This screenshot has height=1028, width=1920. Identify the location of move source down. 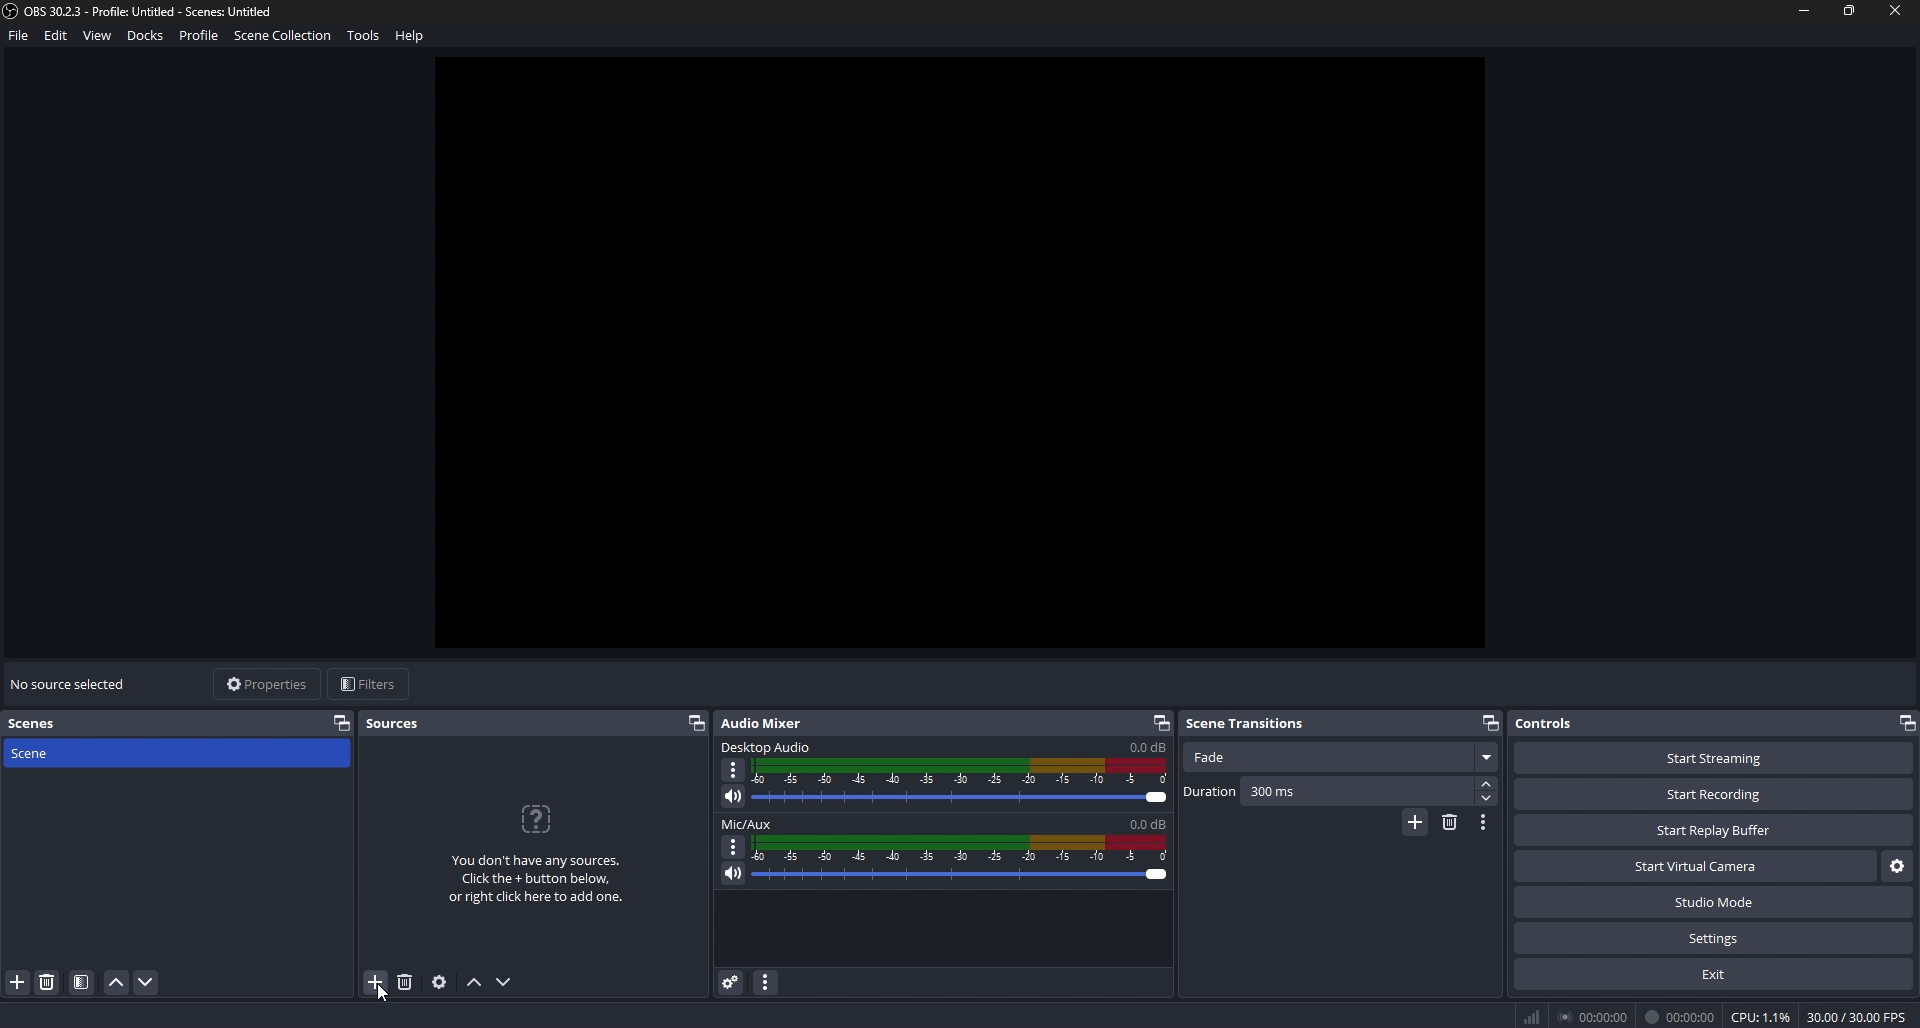
(502, 983).